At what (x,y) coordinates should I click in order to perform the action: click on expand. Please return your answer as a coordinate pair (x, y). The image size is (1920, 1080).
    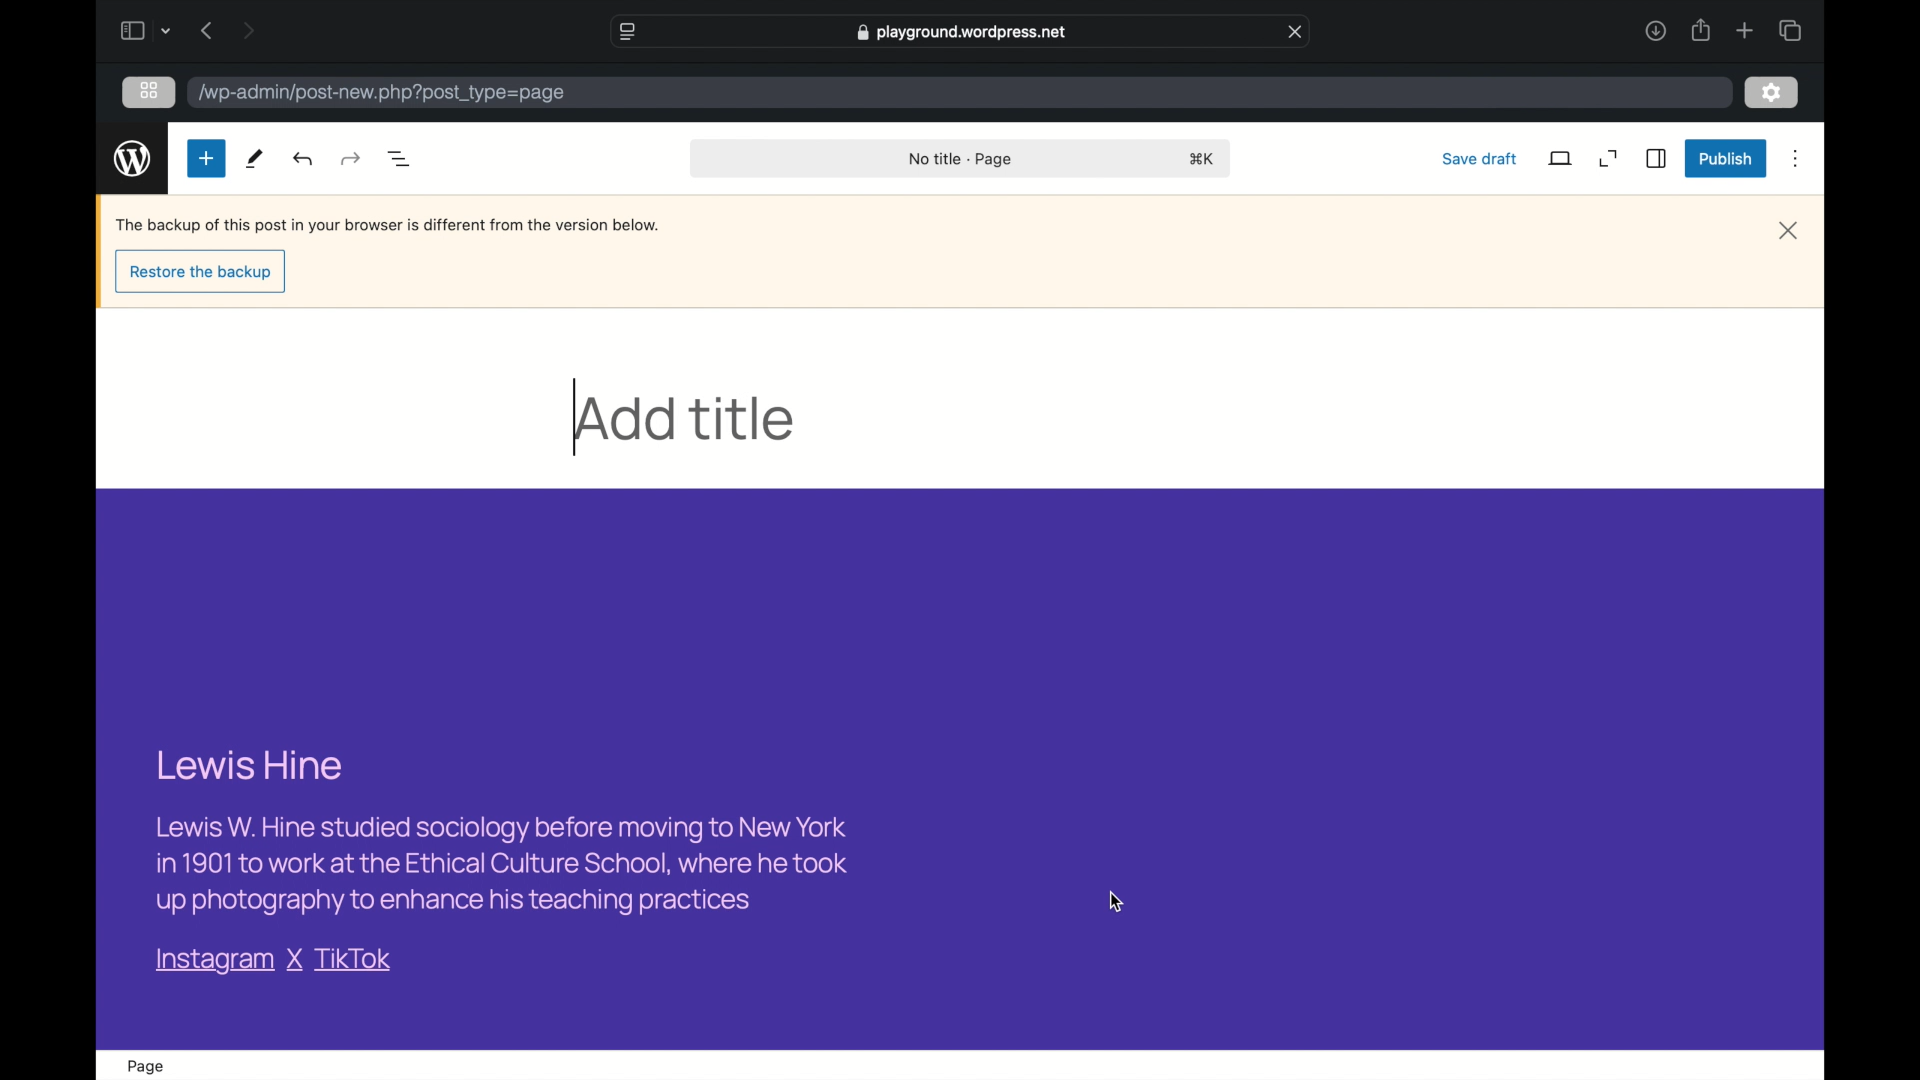
    Looking at the image, I should click on (1610, 159).